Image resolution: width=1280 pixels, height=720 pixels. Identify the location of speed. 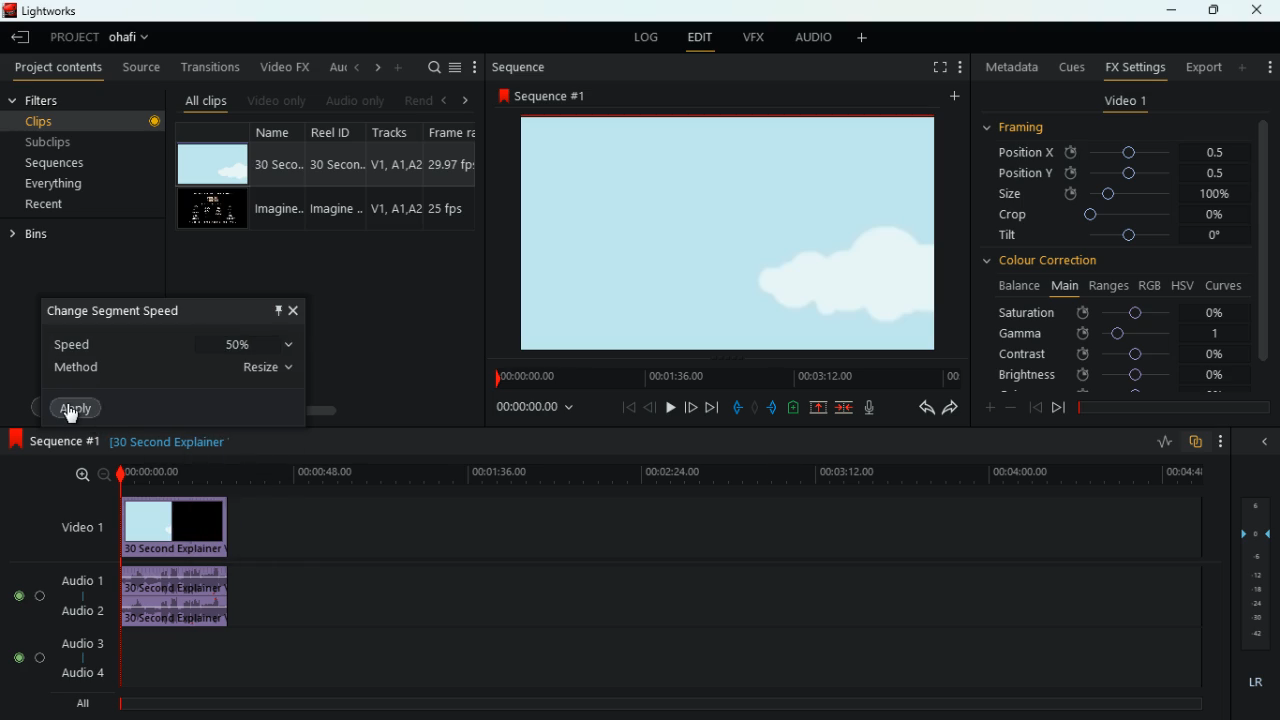
(169, 340).